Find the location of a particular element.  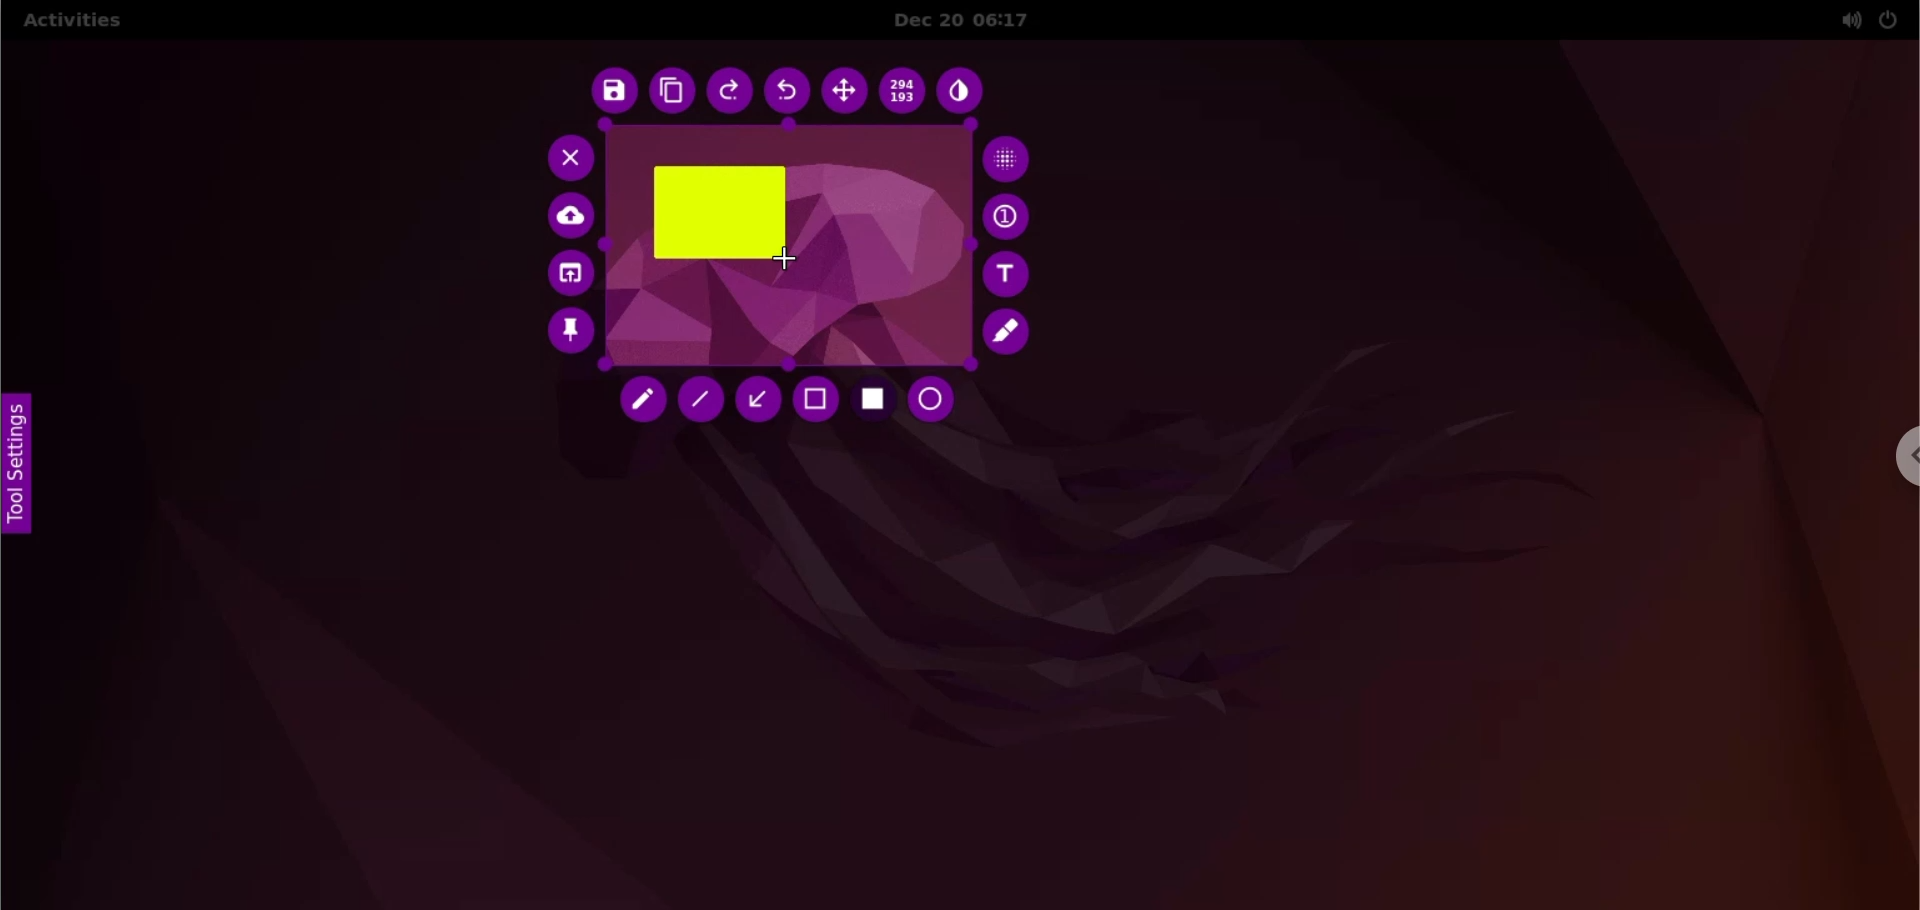

move selection is located at coordinates (844, 91).